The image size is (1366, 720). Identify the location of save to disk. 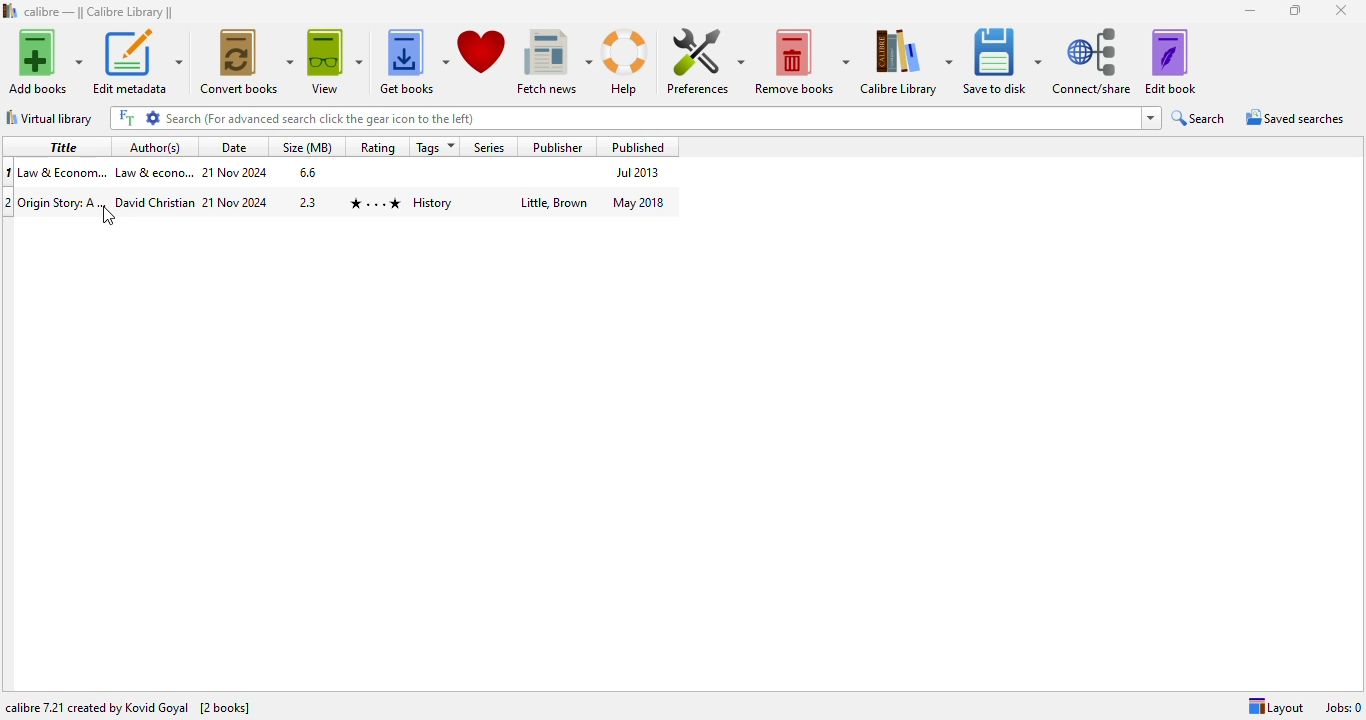
(1001, 62).